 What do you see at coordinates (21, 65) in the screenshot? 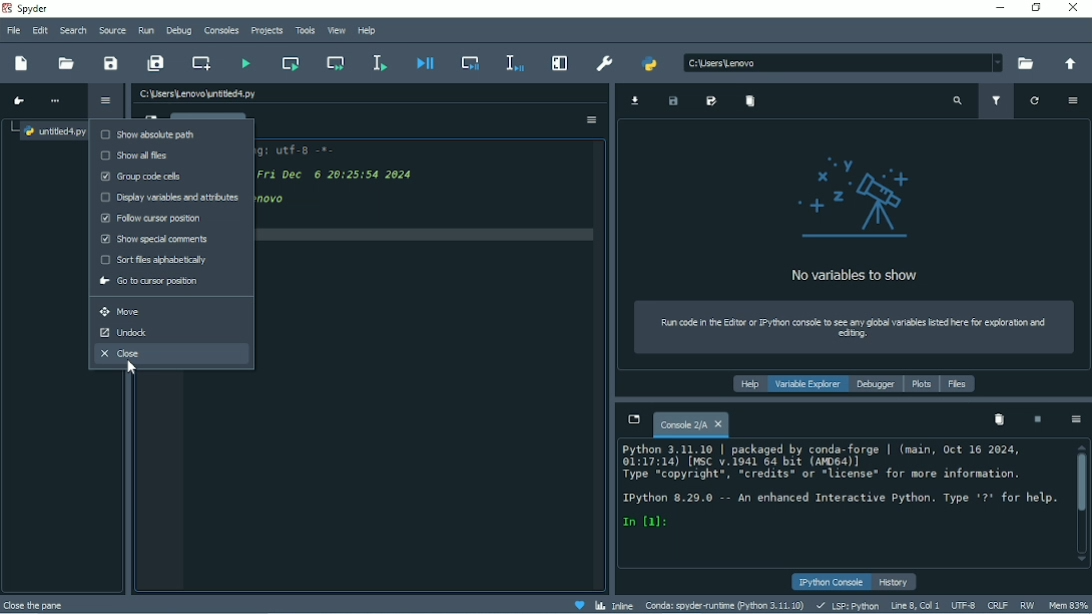
I see `New file` at bounding box center [21, 65].